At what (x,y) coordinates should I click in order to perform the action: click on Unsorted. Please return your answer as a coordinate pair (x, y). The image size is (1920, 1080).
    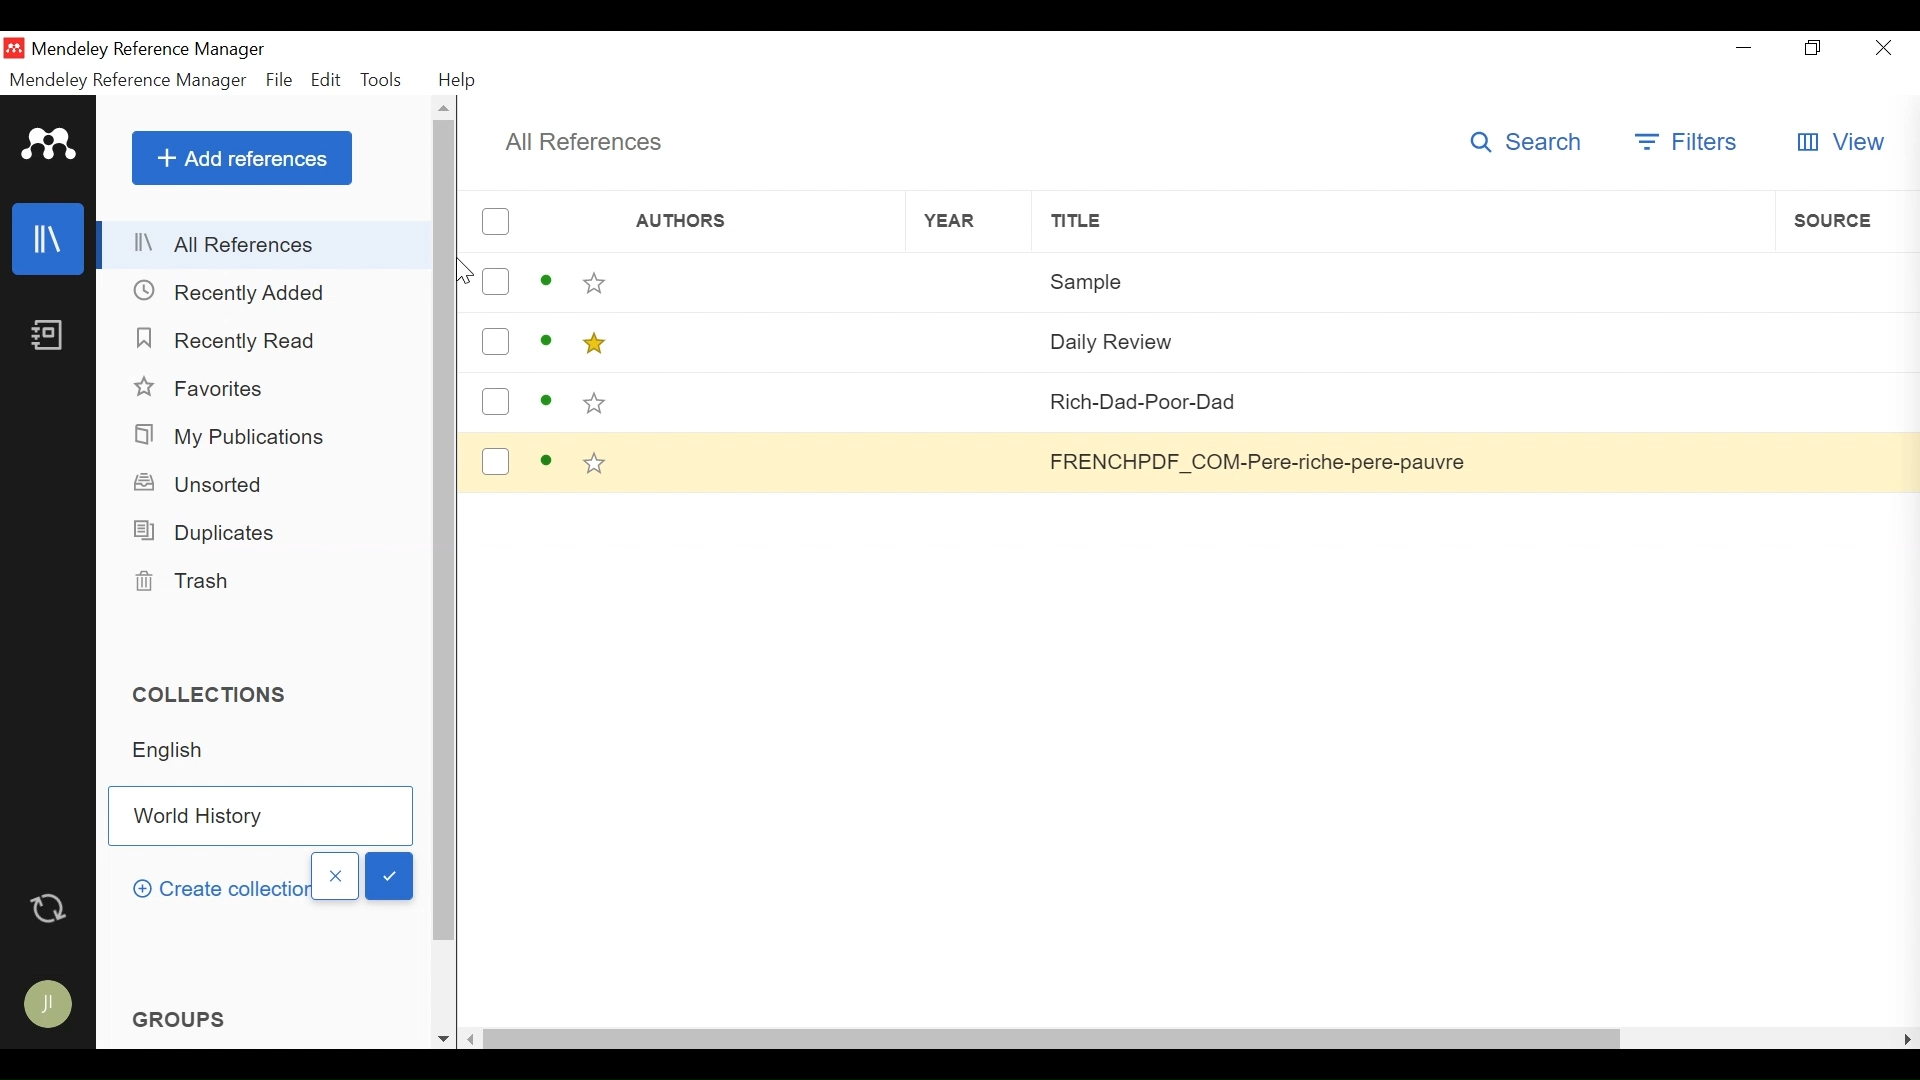
    Looking at the image, I should click on (203, 482).